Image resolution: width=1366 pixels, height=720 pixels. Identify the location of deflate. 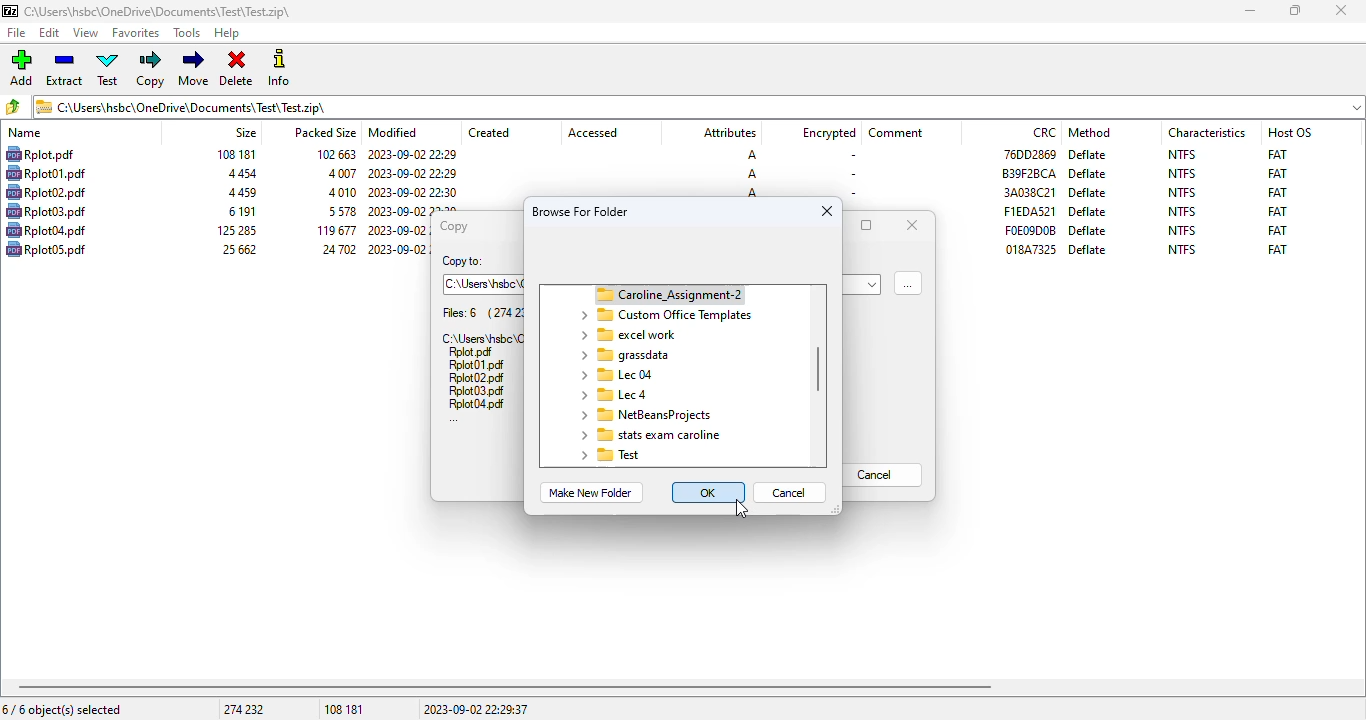
(1088, 174).